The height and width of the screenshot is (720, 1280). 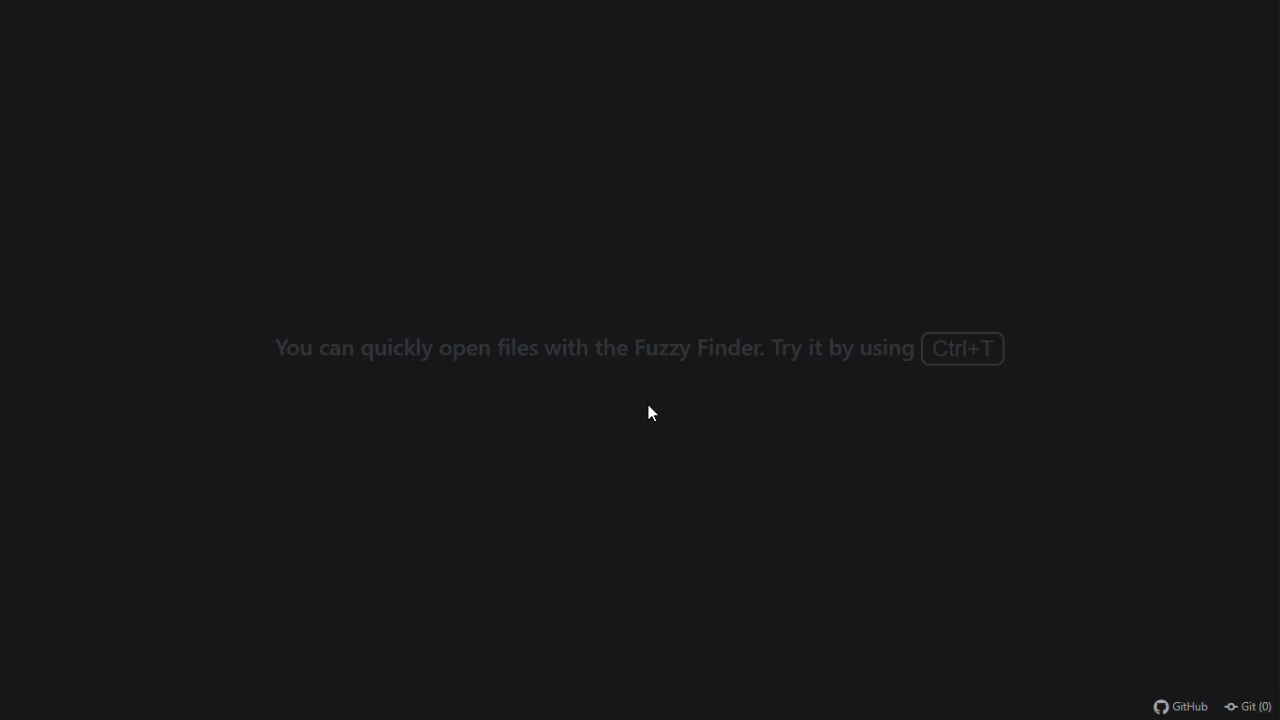 What do you see at coordinates (1180, 708) in the screenshot?
I see `github` at bounding box center [1180, 708].